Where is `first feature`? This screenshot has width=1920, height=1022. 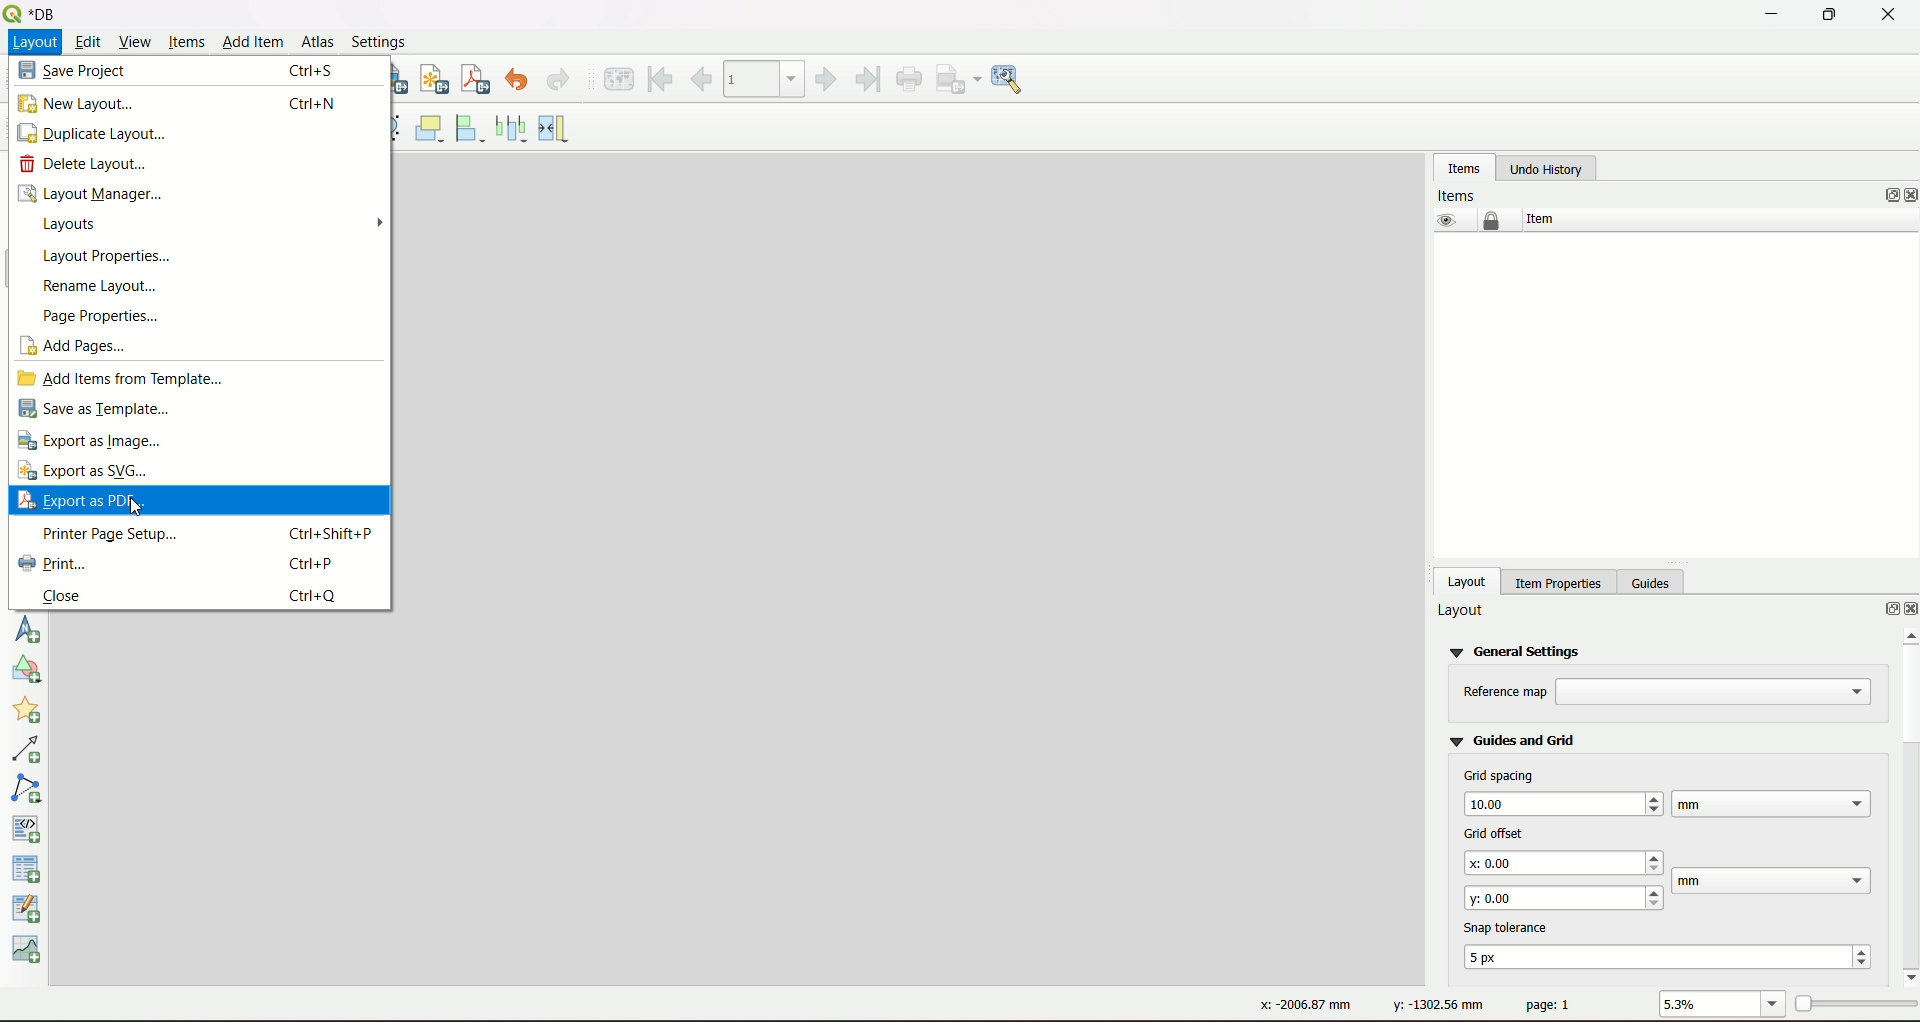
first feature is located at coordinates (662, 78).